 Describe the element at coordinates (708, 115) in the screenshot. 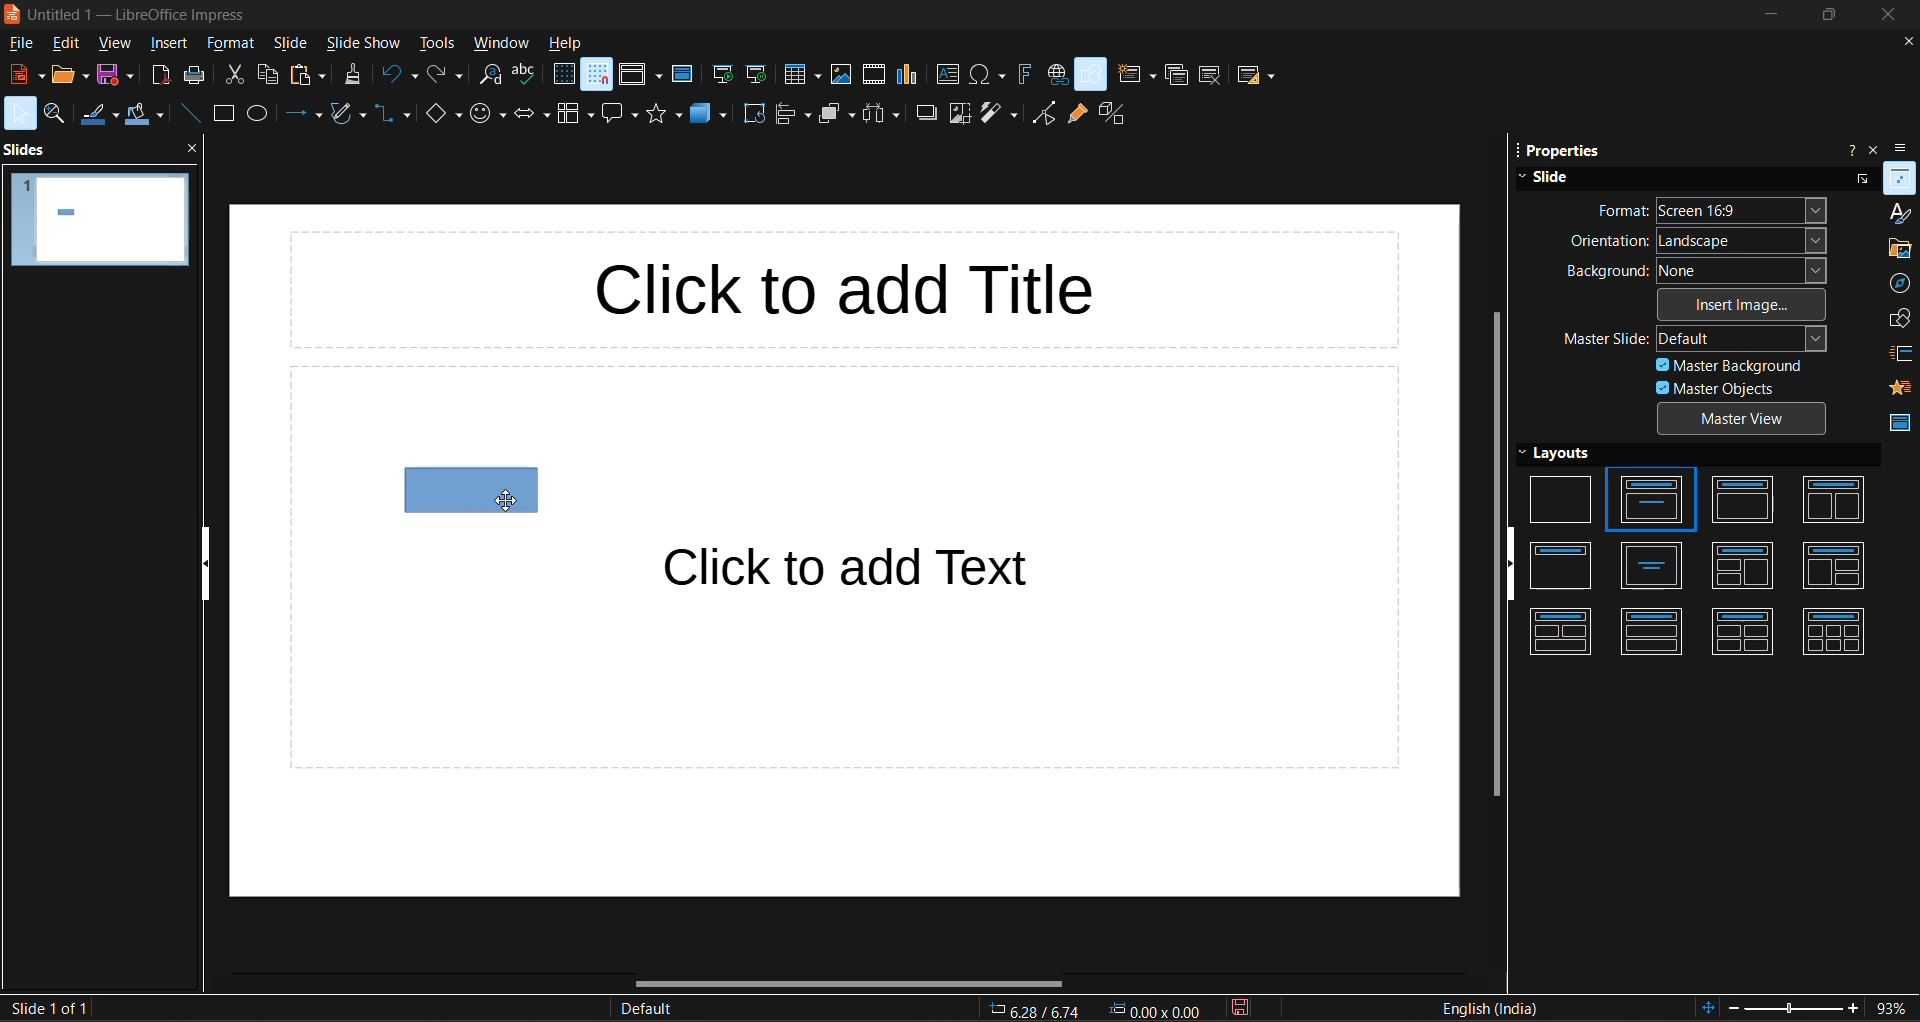

I see `3d objects` at that location.